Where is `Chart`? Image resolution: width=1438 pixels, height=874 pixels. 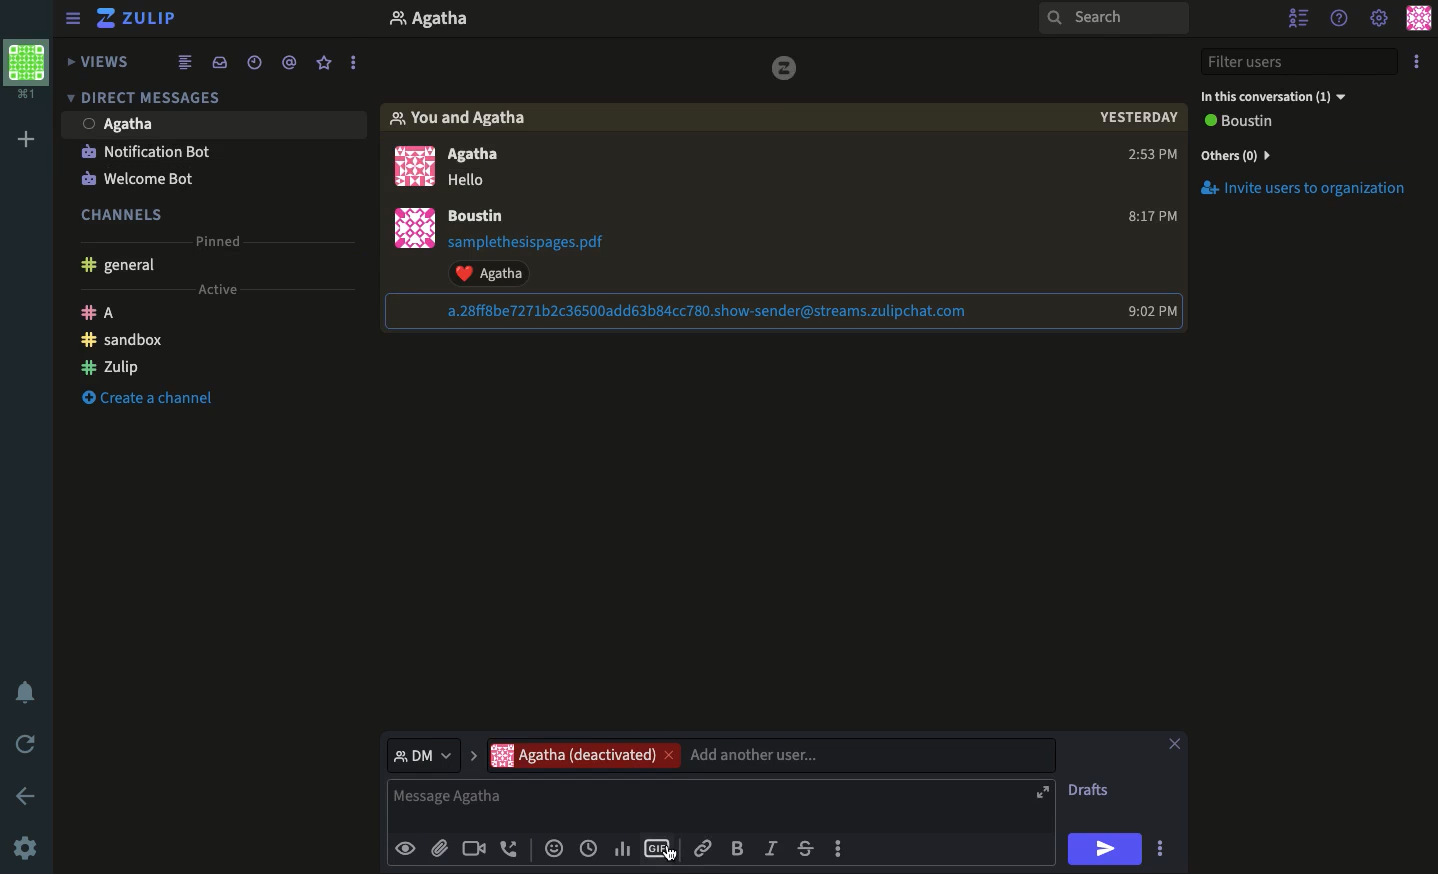
Chart is located at coordinates (621, 849).